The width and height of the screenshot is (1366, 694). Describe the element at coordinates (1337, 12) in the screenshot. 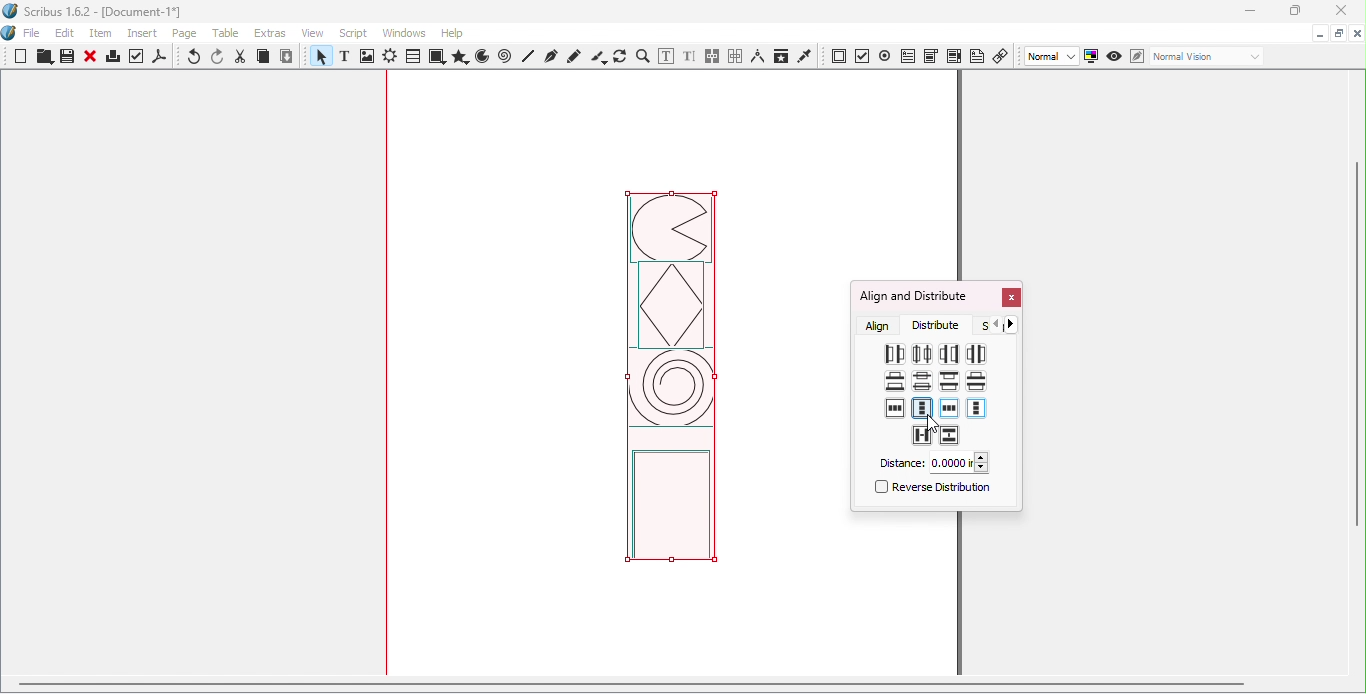

I see `Close` at that location.